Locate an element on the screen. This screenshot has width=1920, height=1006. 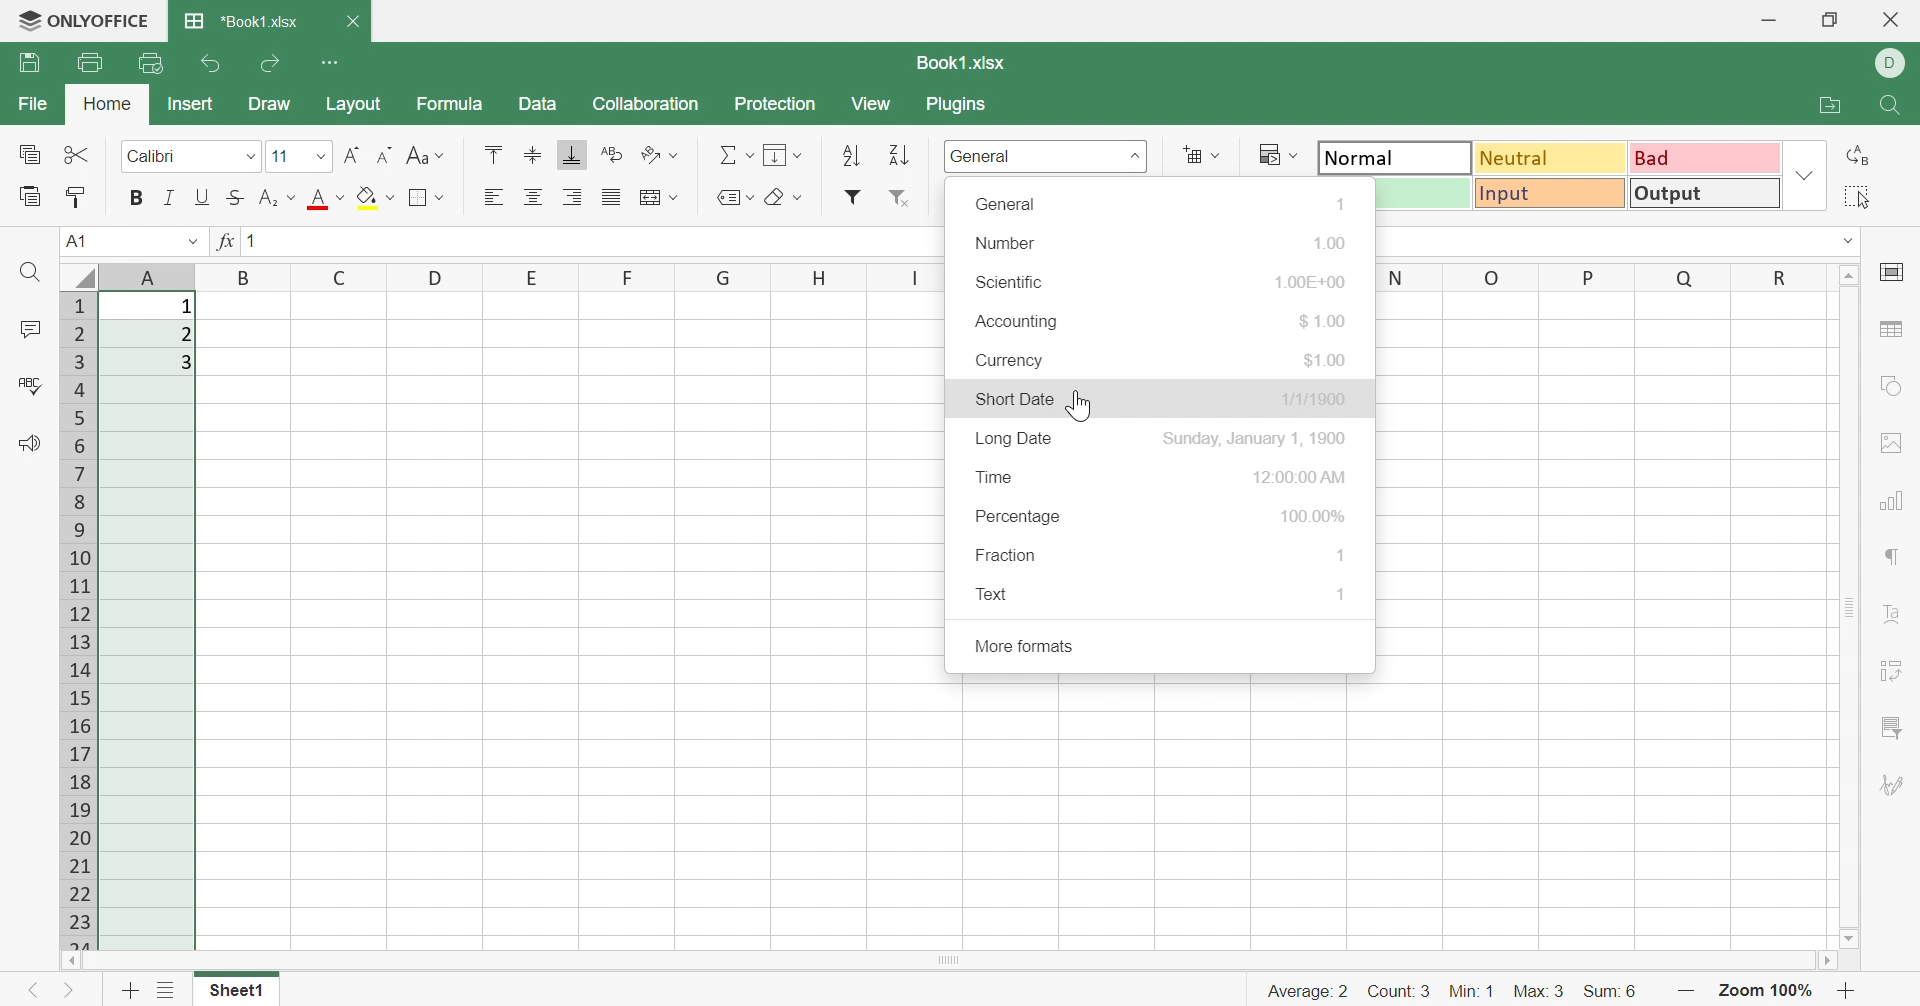
DELL is located at coordinates (1891, 65).